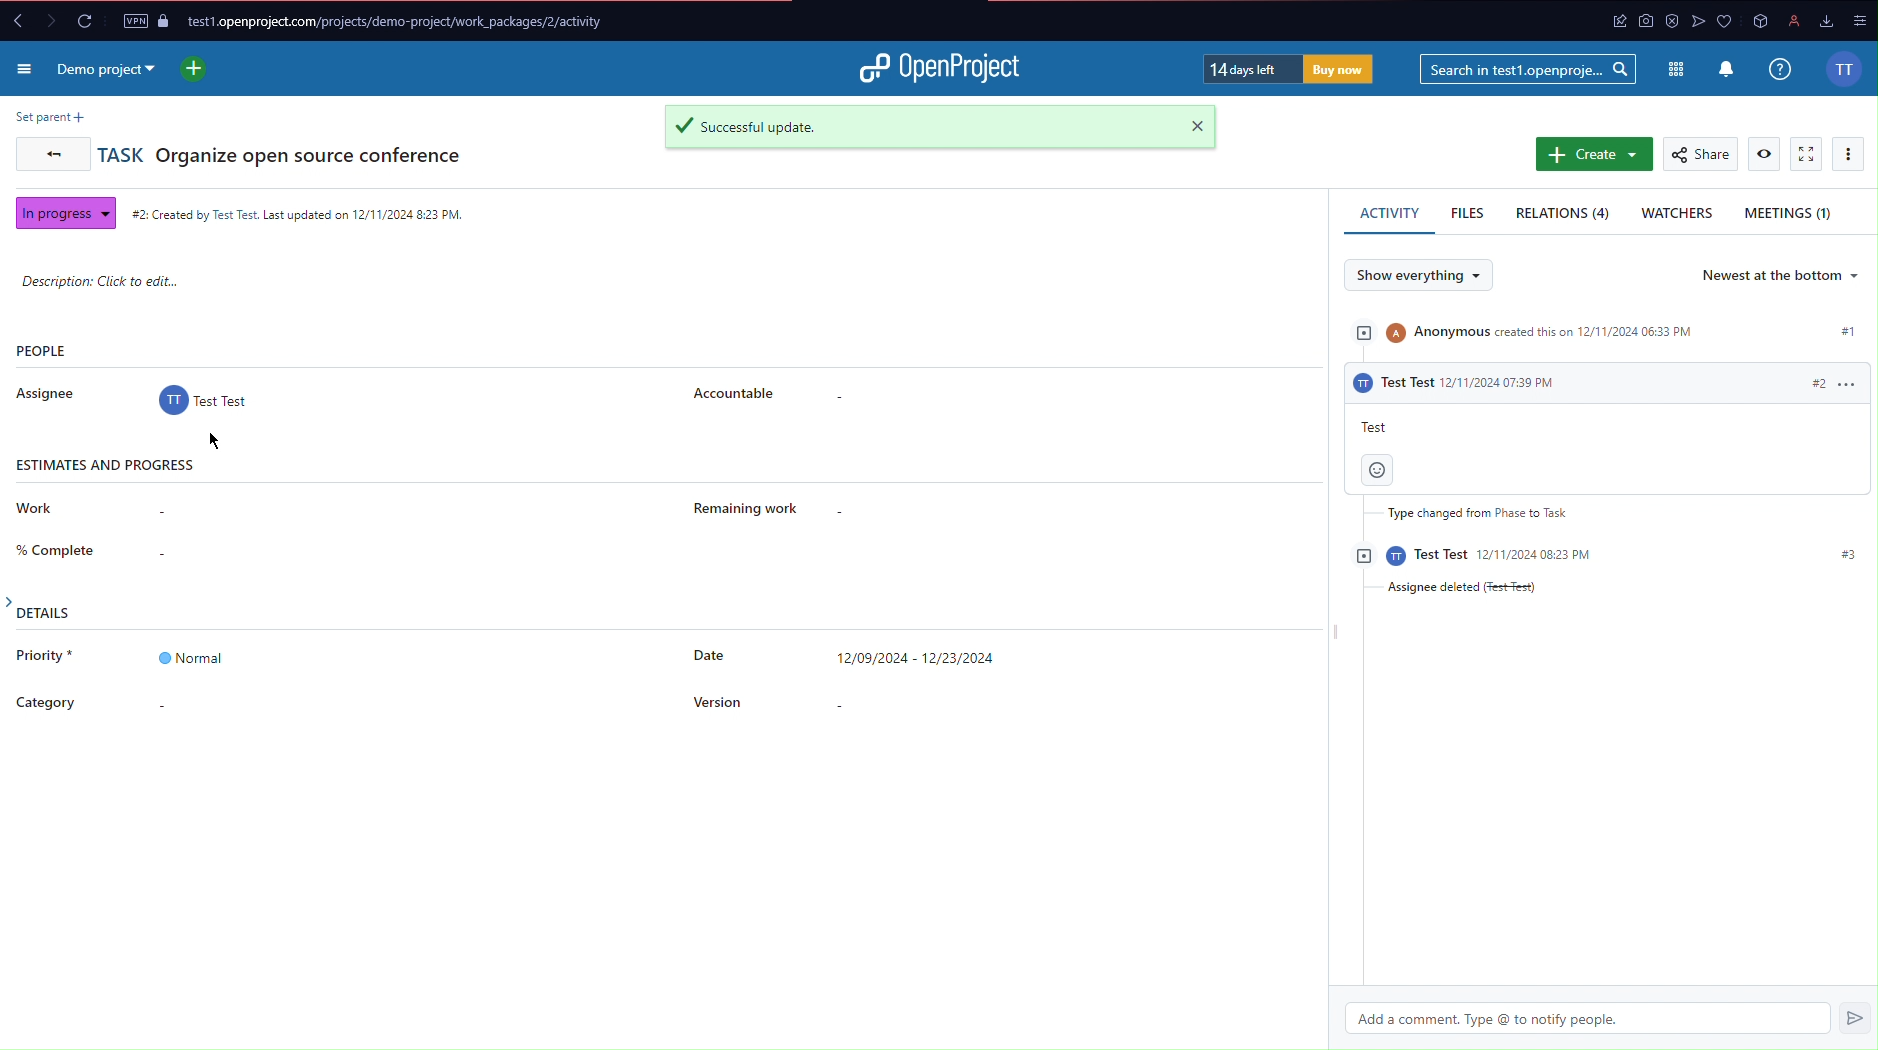 The width and height of the screenshot is (1878, 1050). What do you see at coordinates (1615, 1018) in the screenshot?
I see `Add a comment` at bounding box center [1615, 1018].